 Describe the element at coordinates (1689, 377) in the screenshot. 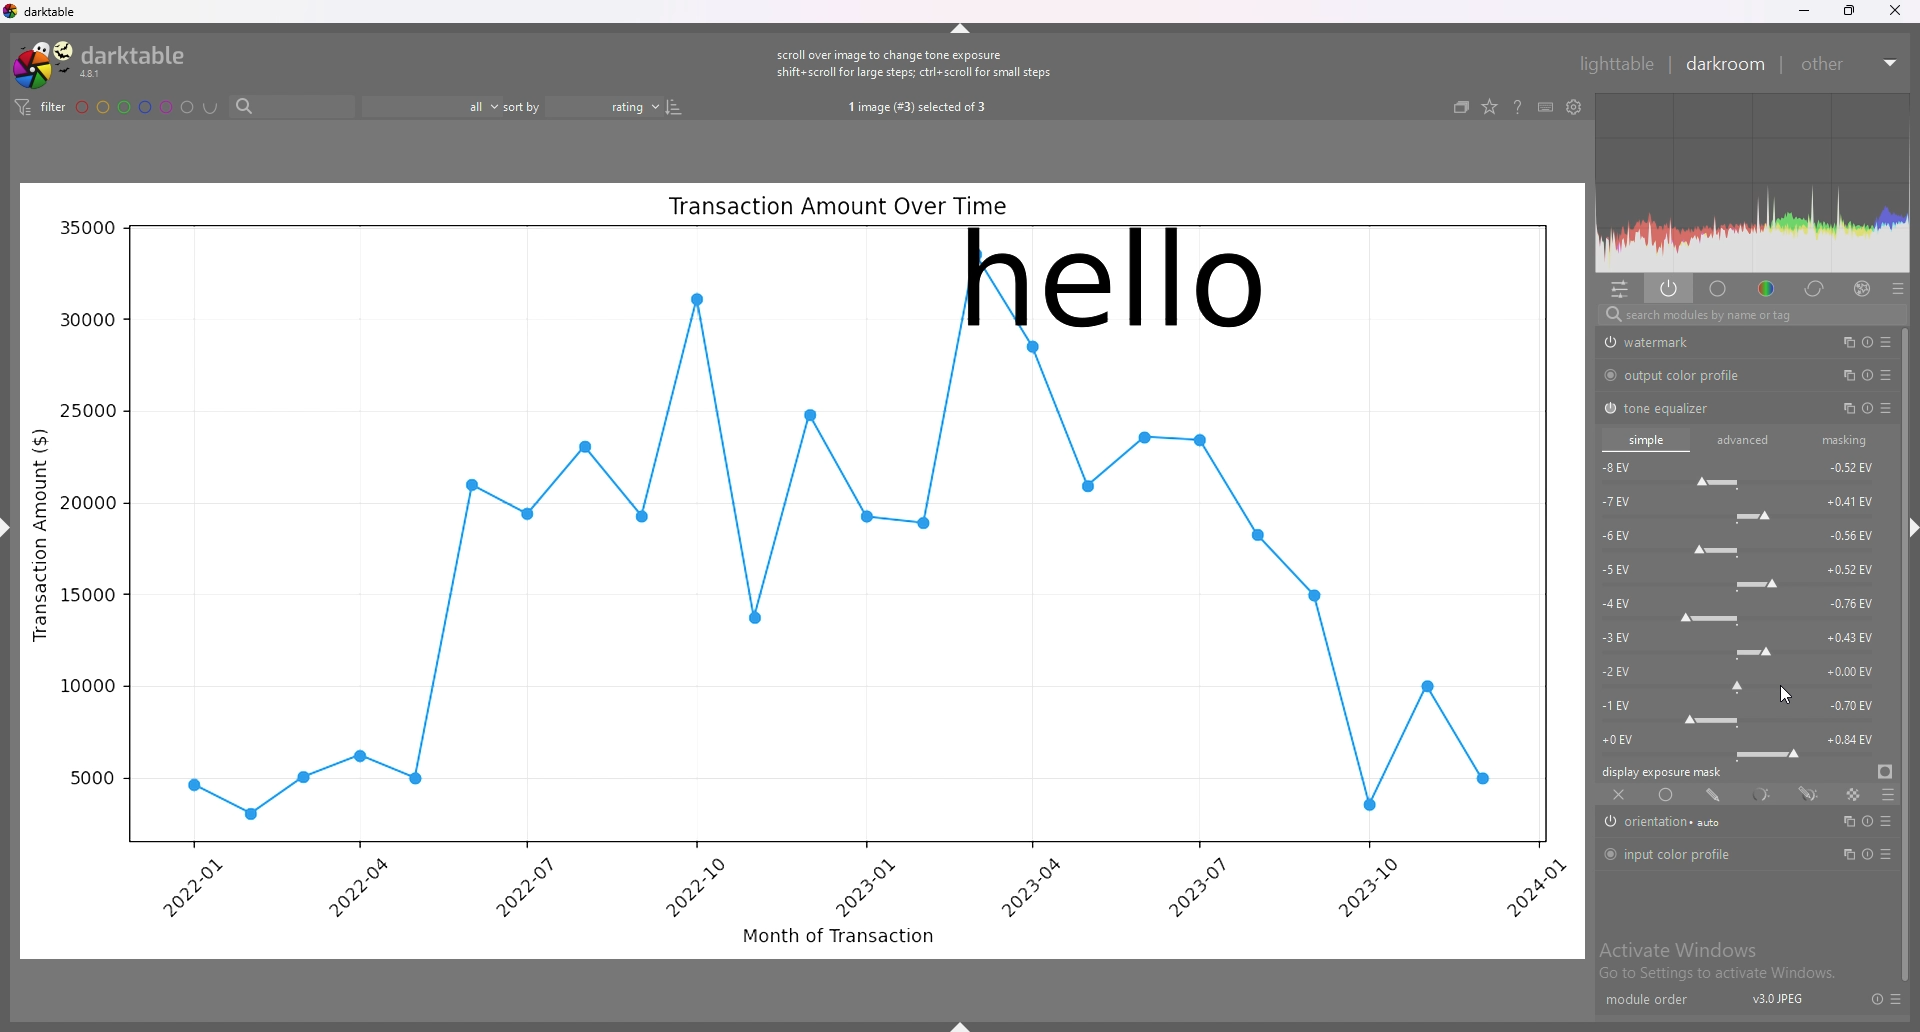

I see `output color profile` at that location.